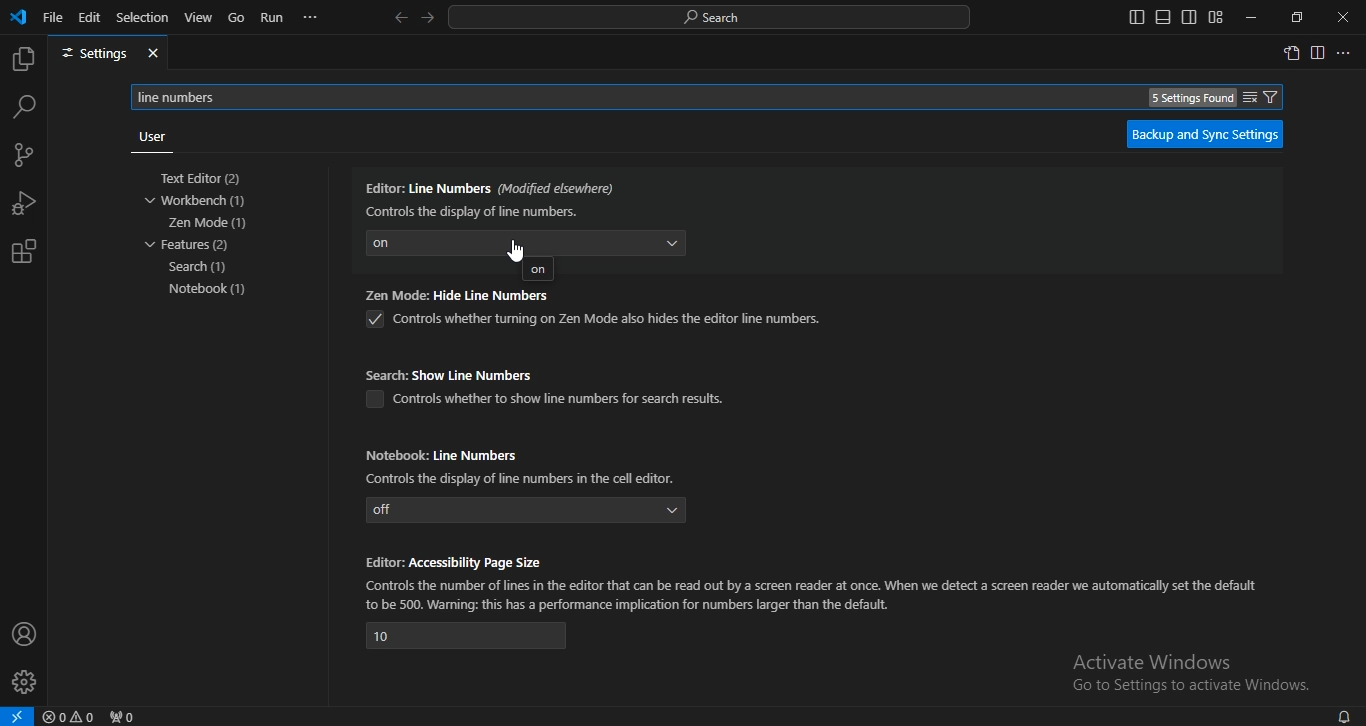 The width and height of the screenshot is (1366, 726). What do you see at coordinates (521, 246) in the screenshot?
I see `cursor` at bounding box center [521, 246].